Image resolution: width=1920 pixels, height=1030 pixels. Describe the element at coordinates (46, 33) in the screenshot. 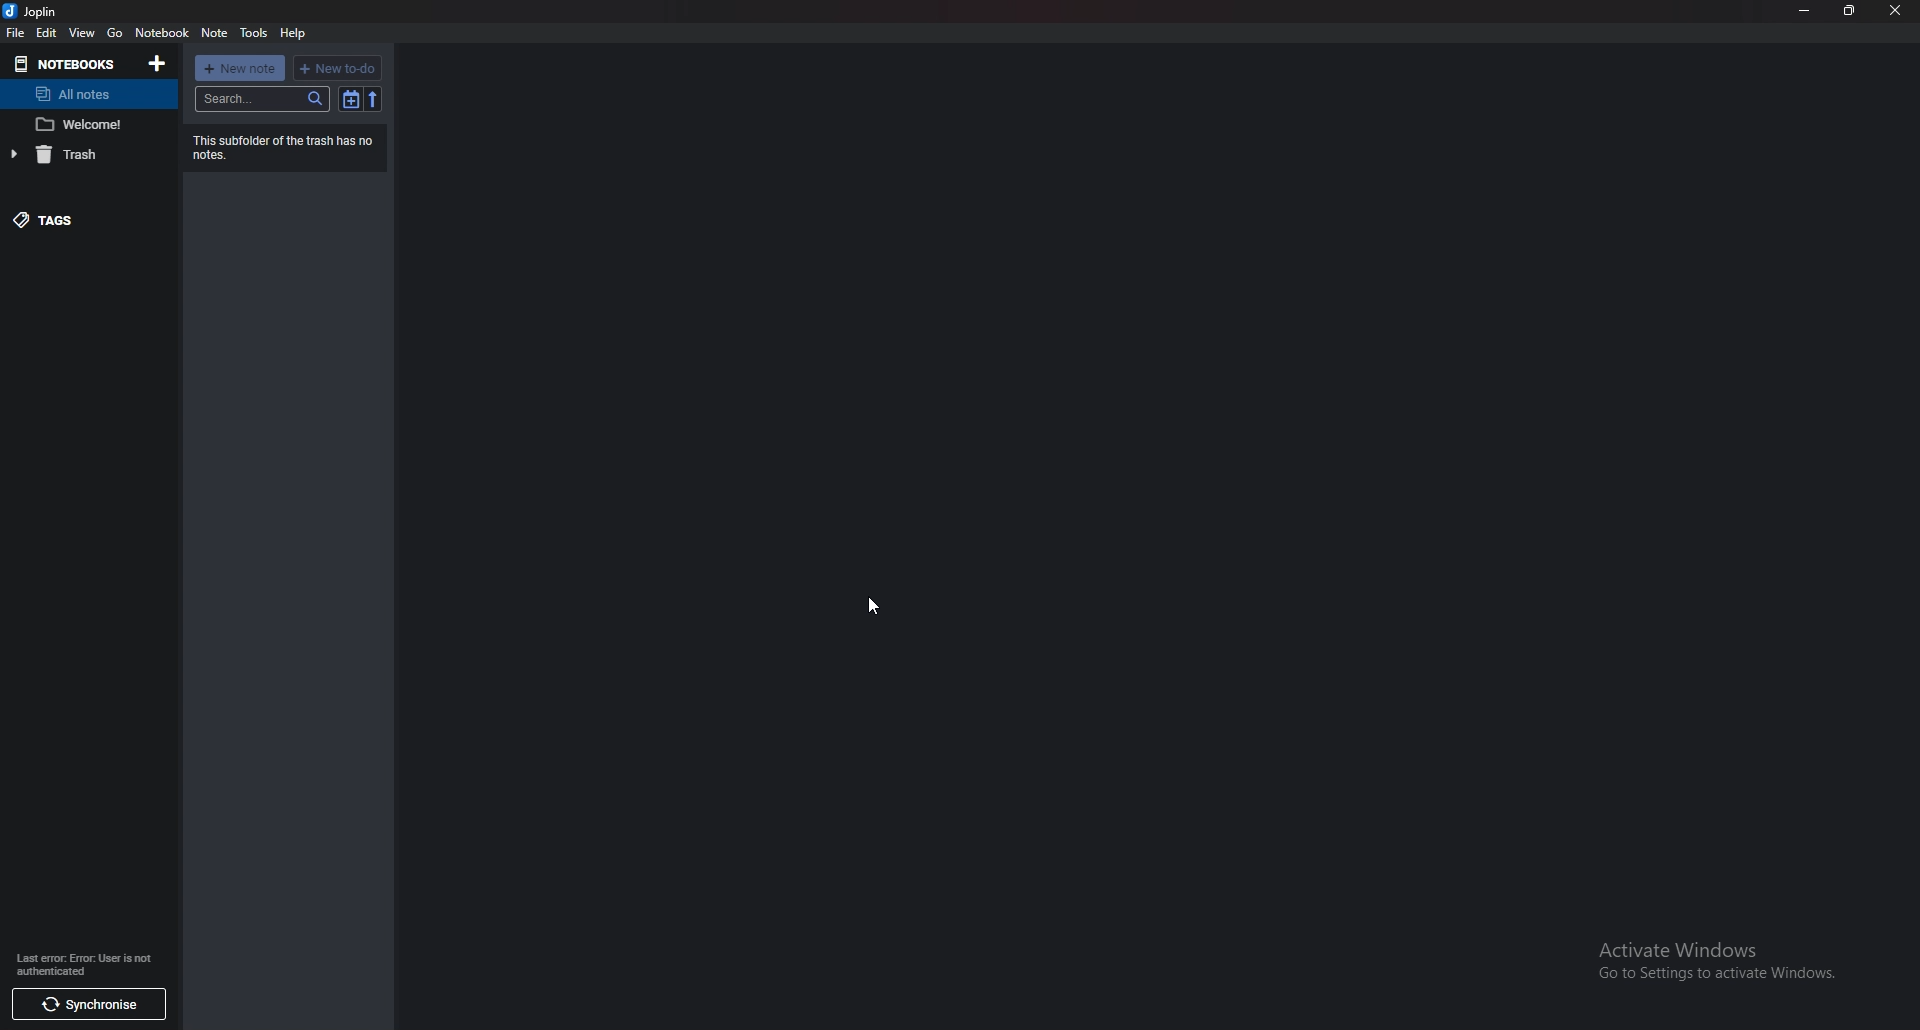

I see `edit` at that location.